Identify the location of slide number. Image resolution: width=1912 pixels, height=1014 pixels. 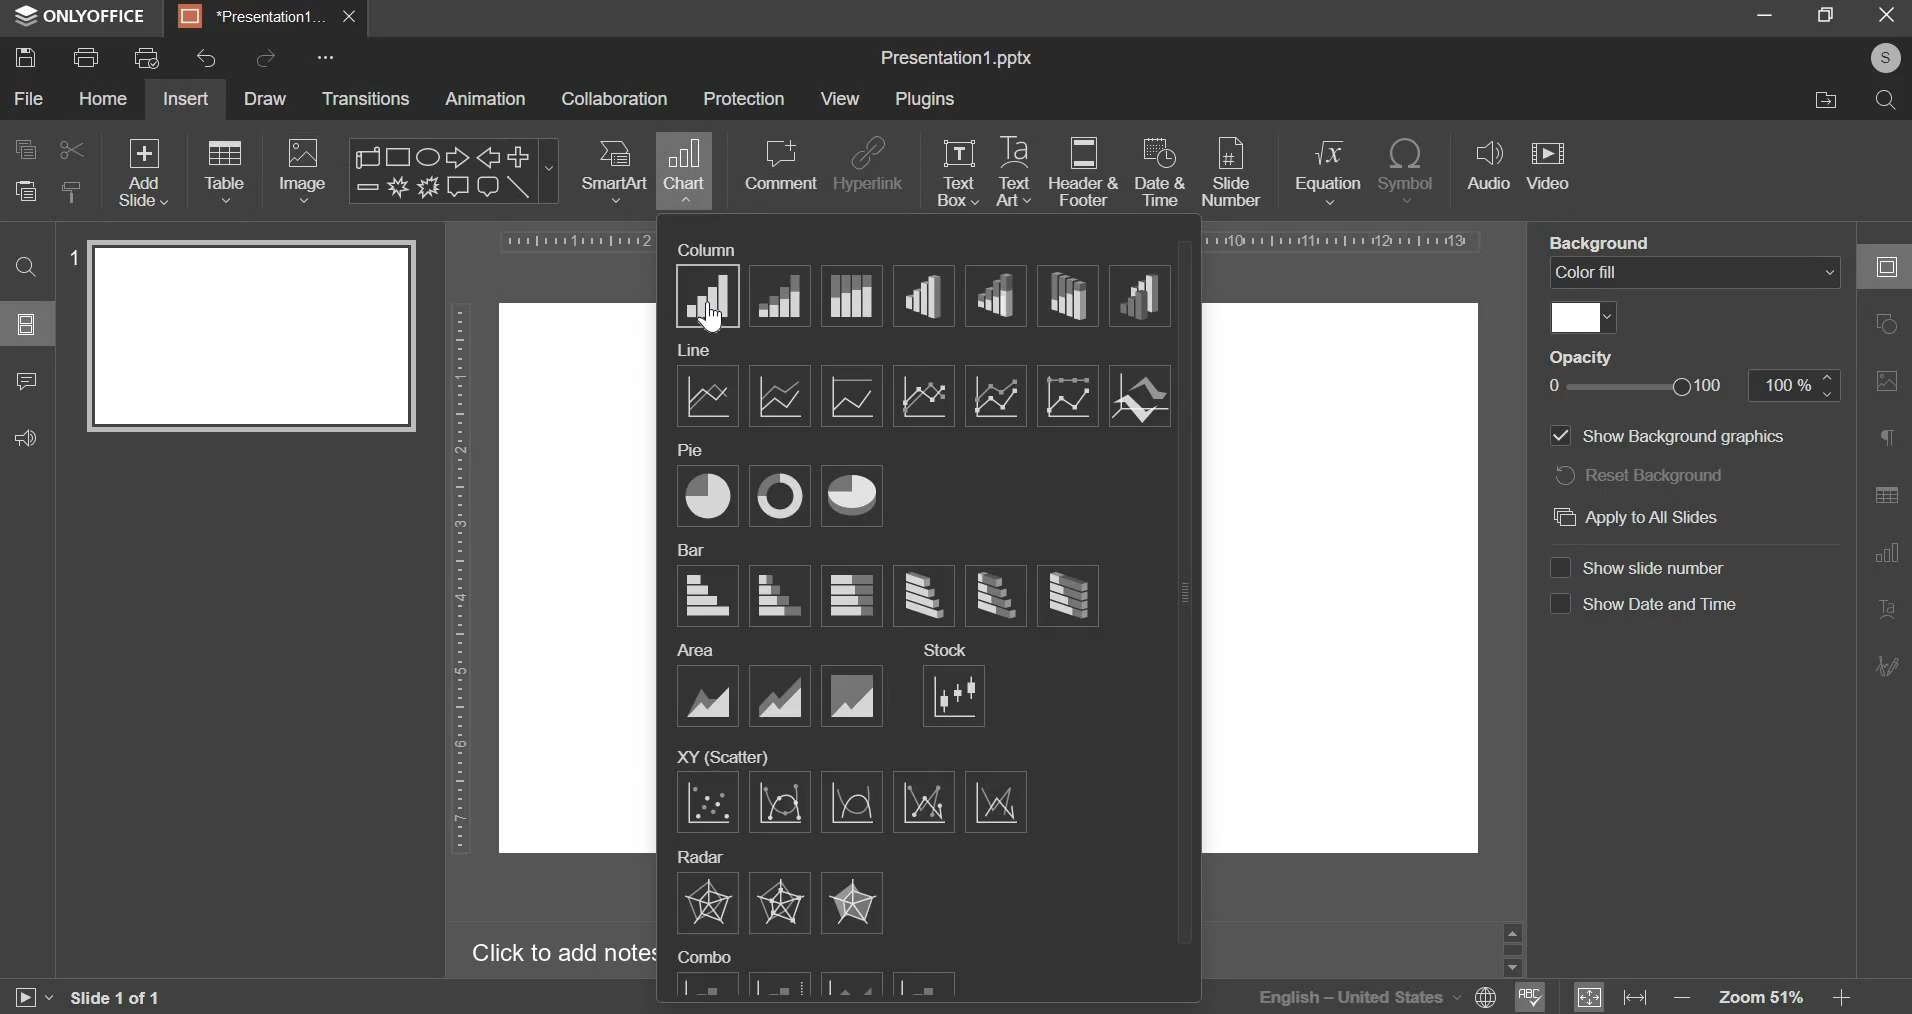
(76, 256).